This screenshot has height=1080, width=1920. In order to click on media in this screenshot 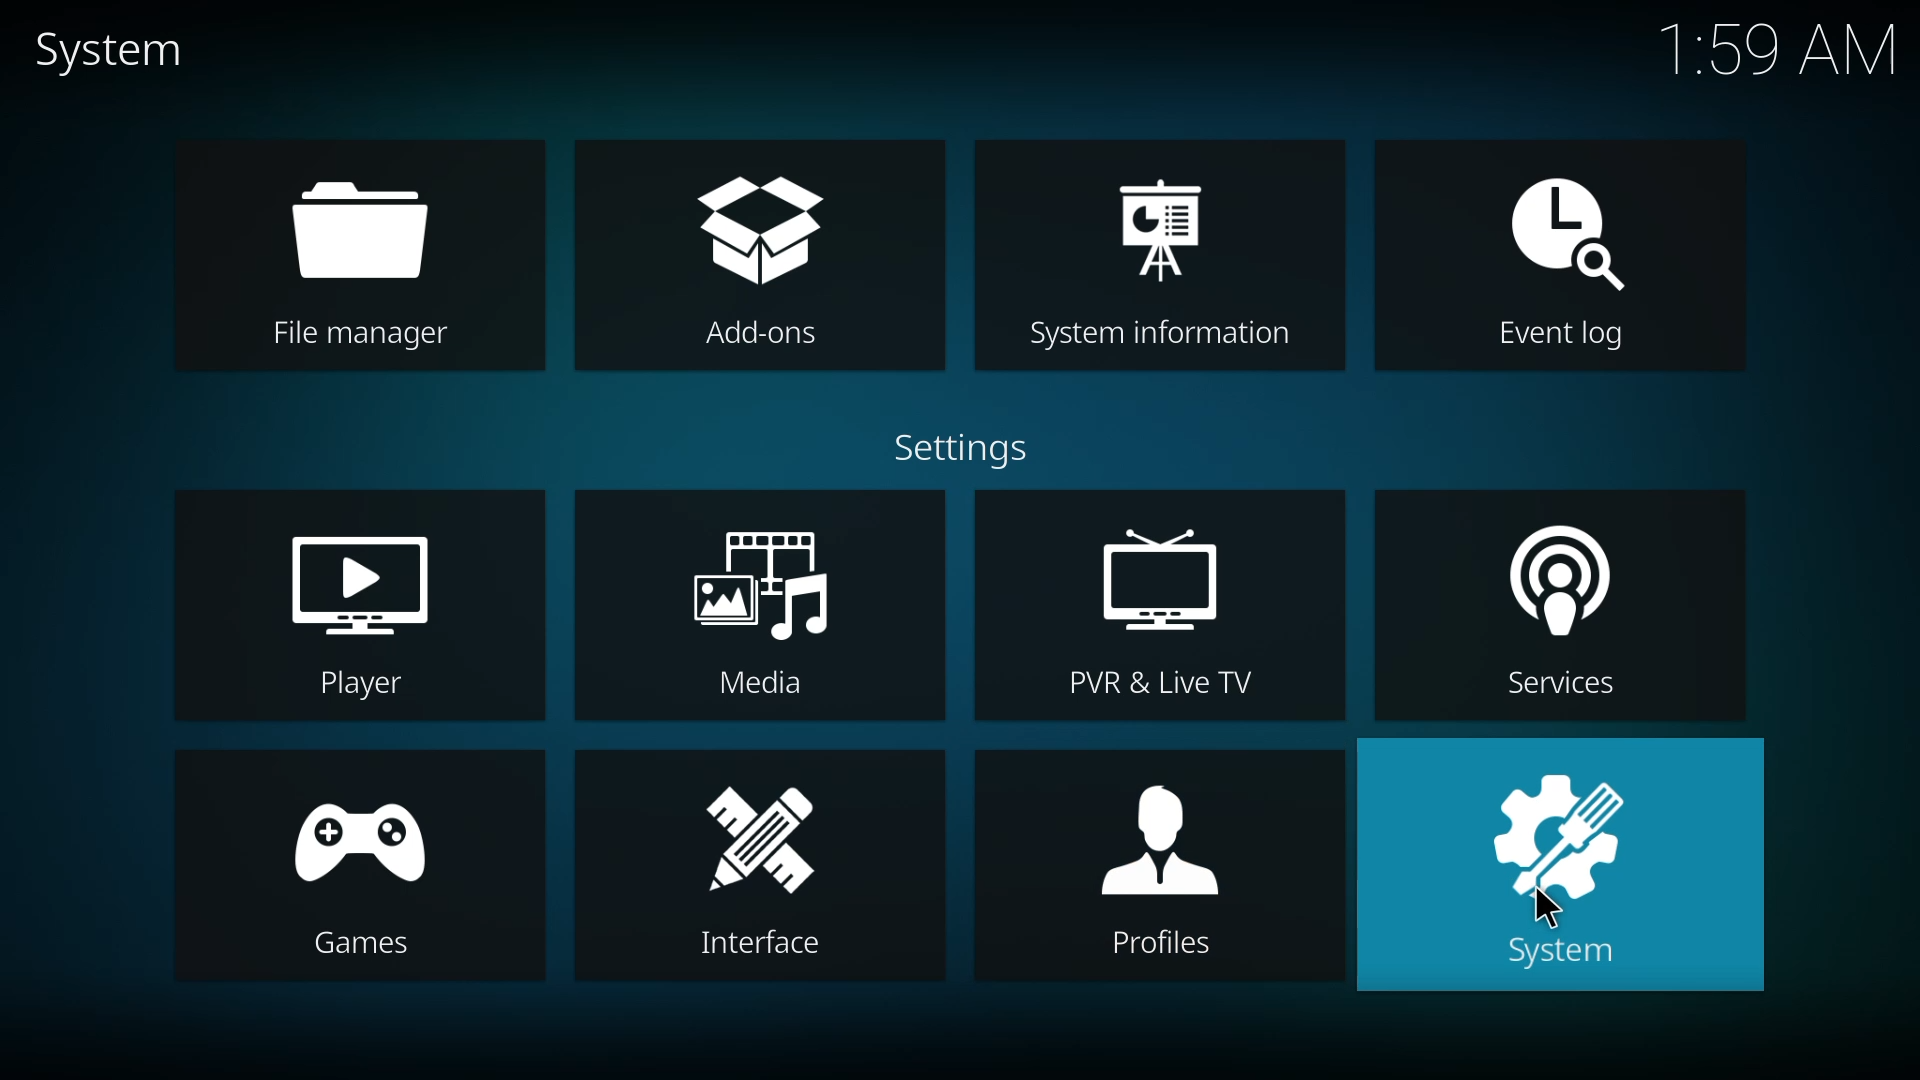, I will do `click(771, 606)`.